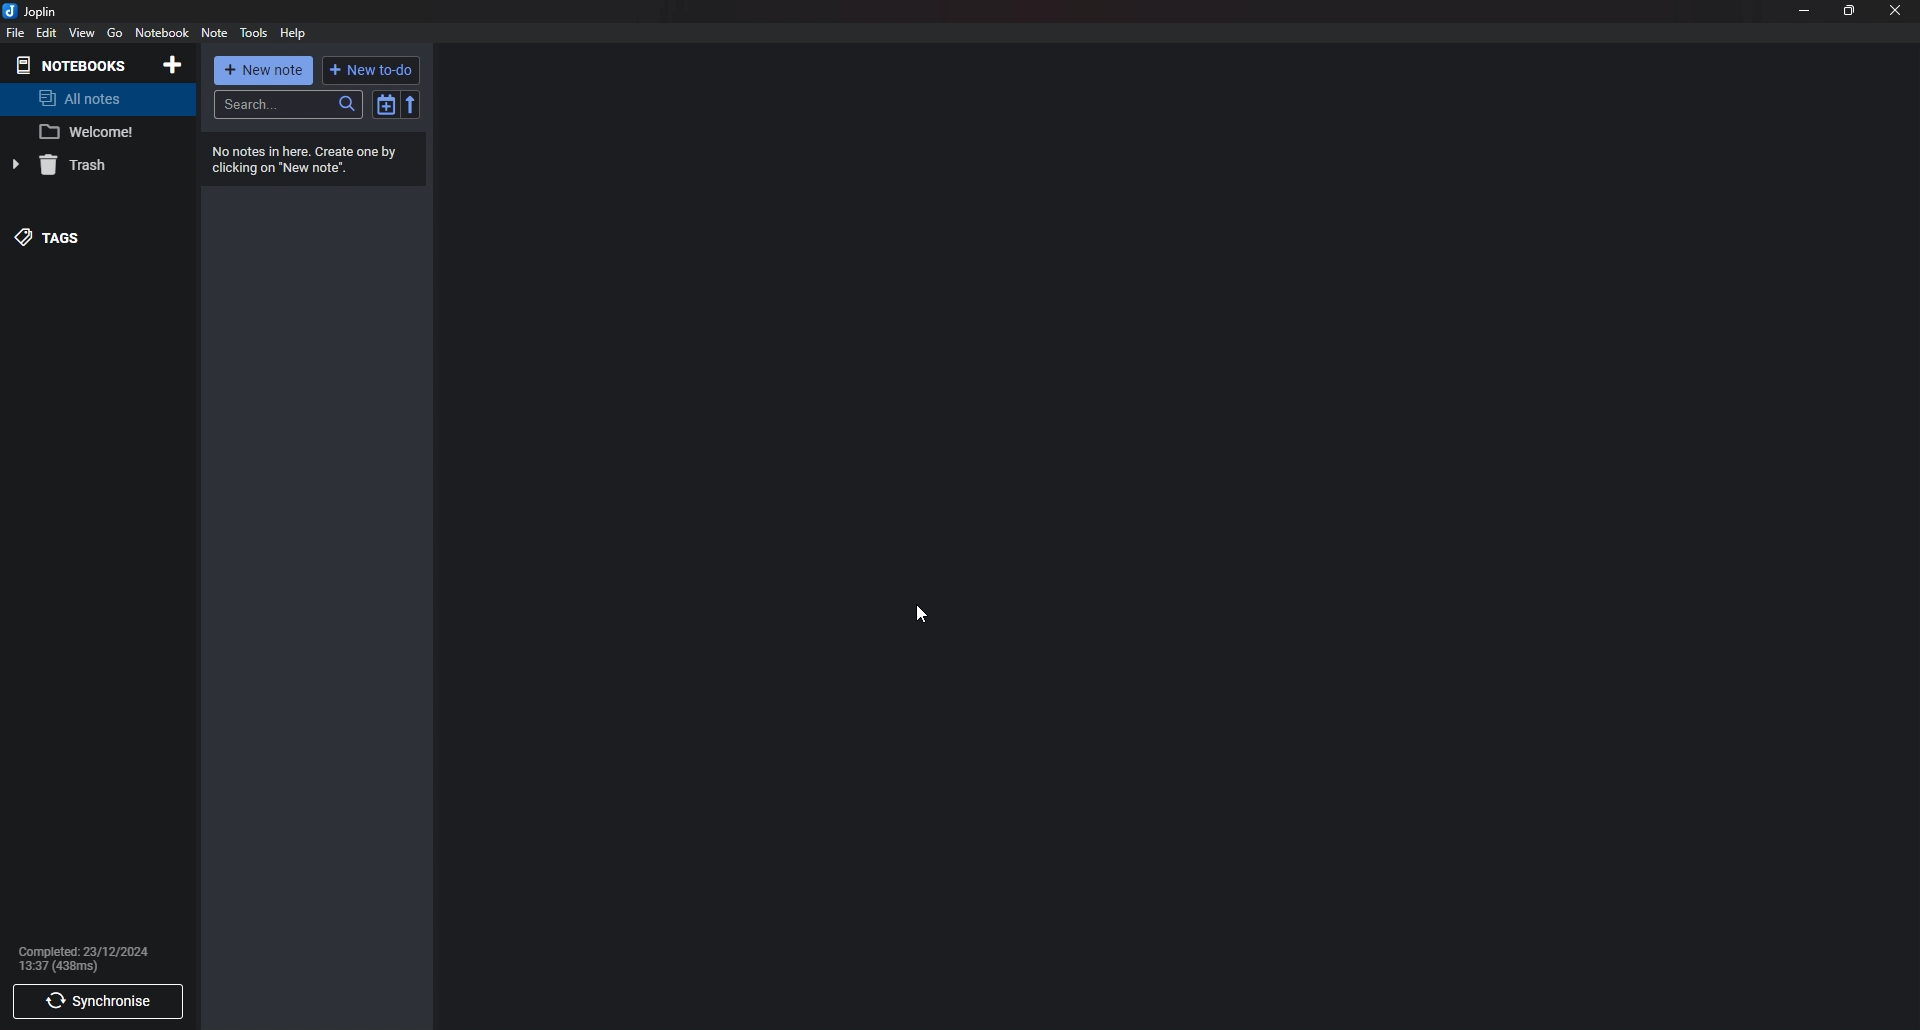 This screenshot has width=1920, height=1030. Describe the element at coordinates (46, 32) in the screenshot. I see `eDIT` at that location.